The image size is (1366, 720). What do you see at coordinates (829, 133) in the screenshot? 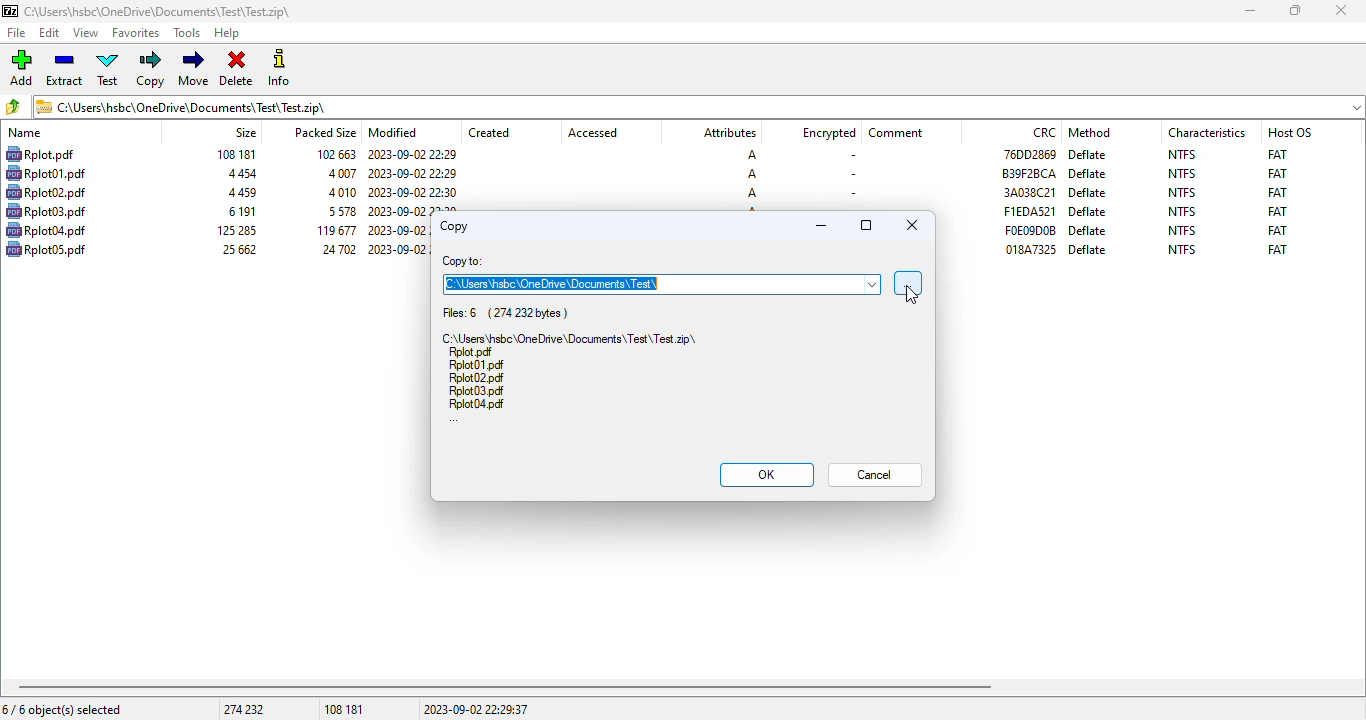
I see `encrypted` at bounding box center [829, 133].